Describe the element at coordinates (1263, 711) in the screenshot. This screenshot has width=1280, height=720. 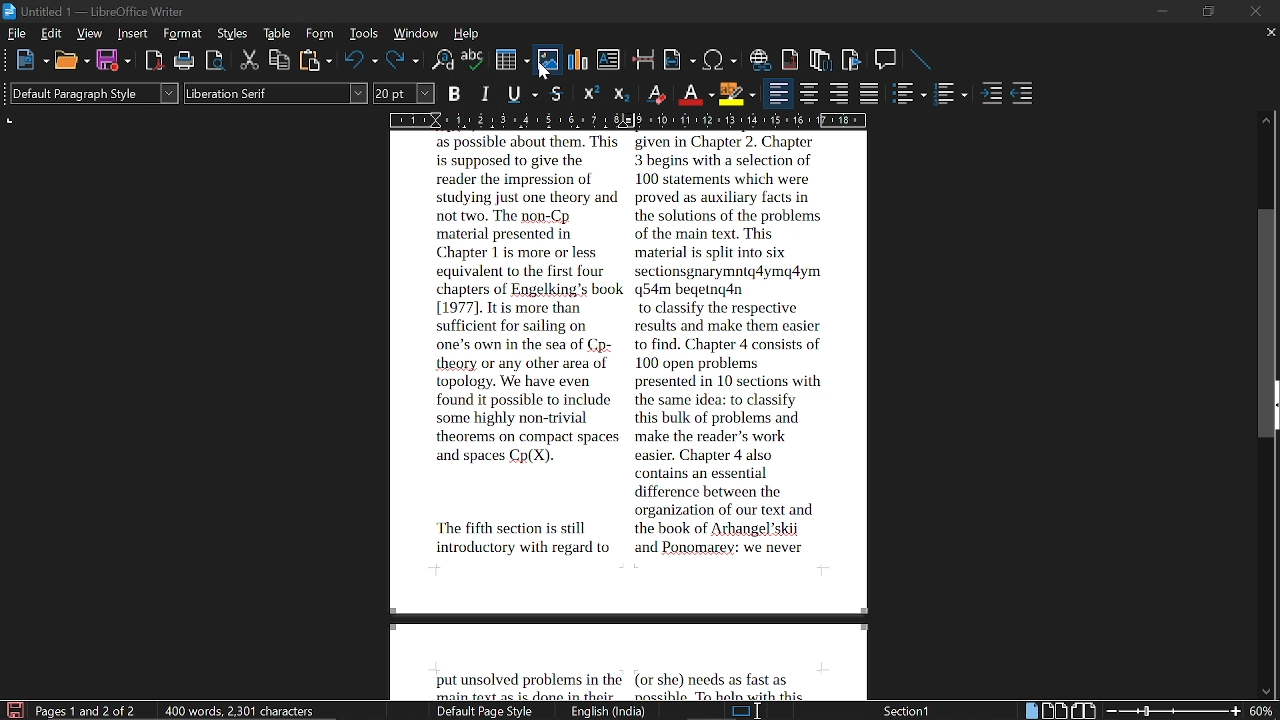
I see `60%` at that location.